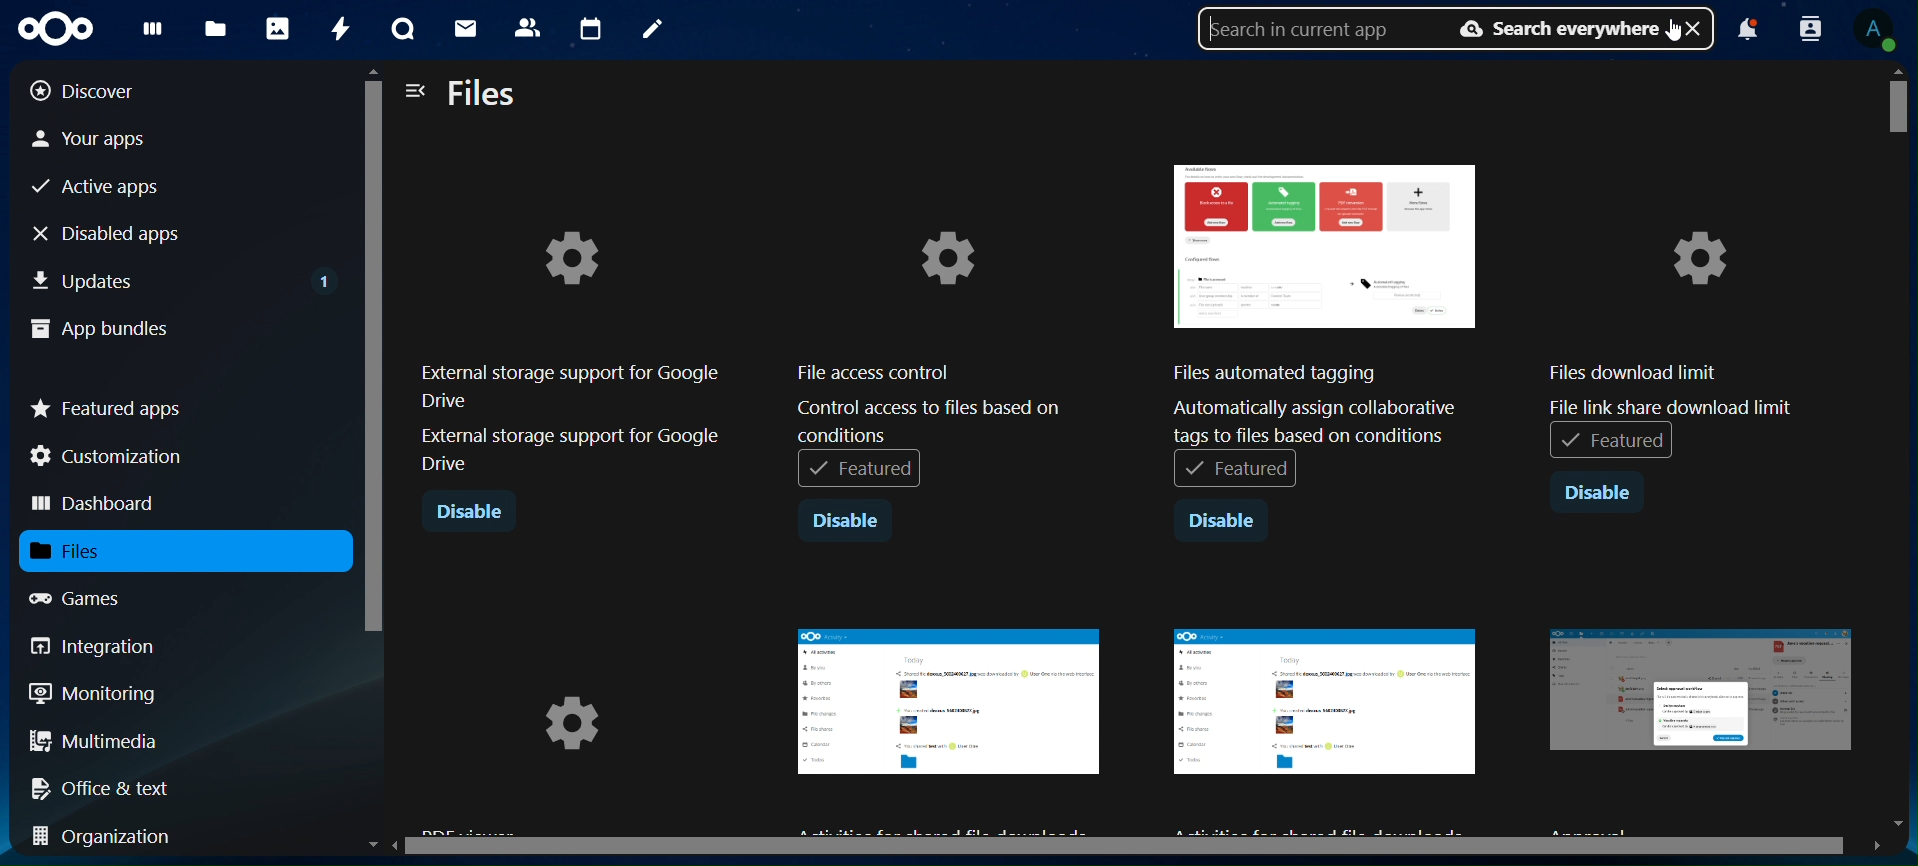 The height and width of the screenshot is (866, 1918). What do you see at coordinates (109, 137) in the screenshot?
I see `your apps` at bounding box center [109, 137].